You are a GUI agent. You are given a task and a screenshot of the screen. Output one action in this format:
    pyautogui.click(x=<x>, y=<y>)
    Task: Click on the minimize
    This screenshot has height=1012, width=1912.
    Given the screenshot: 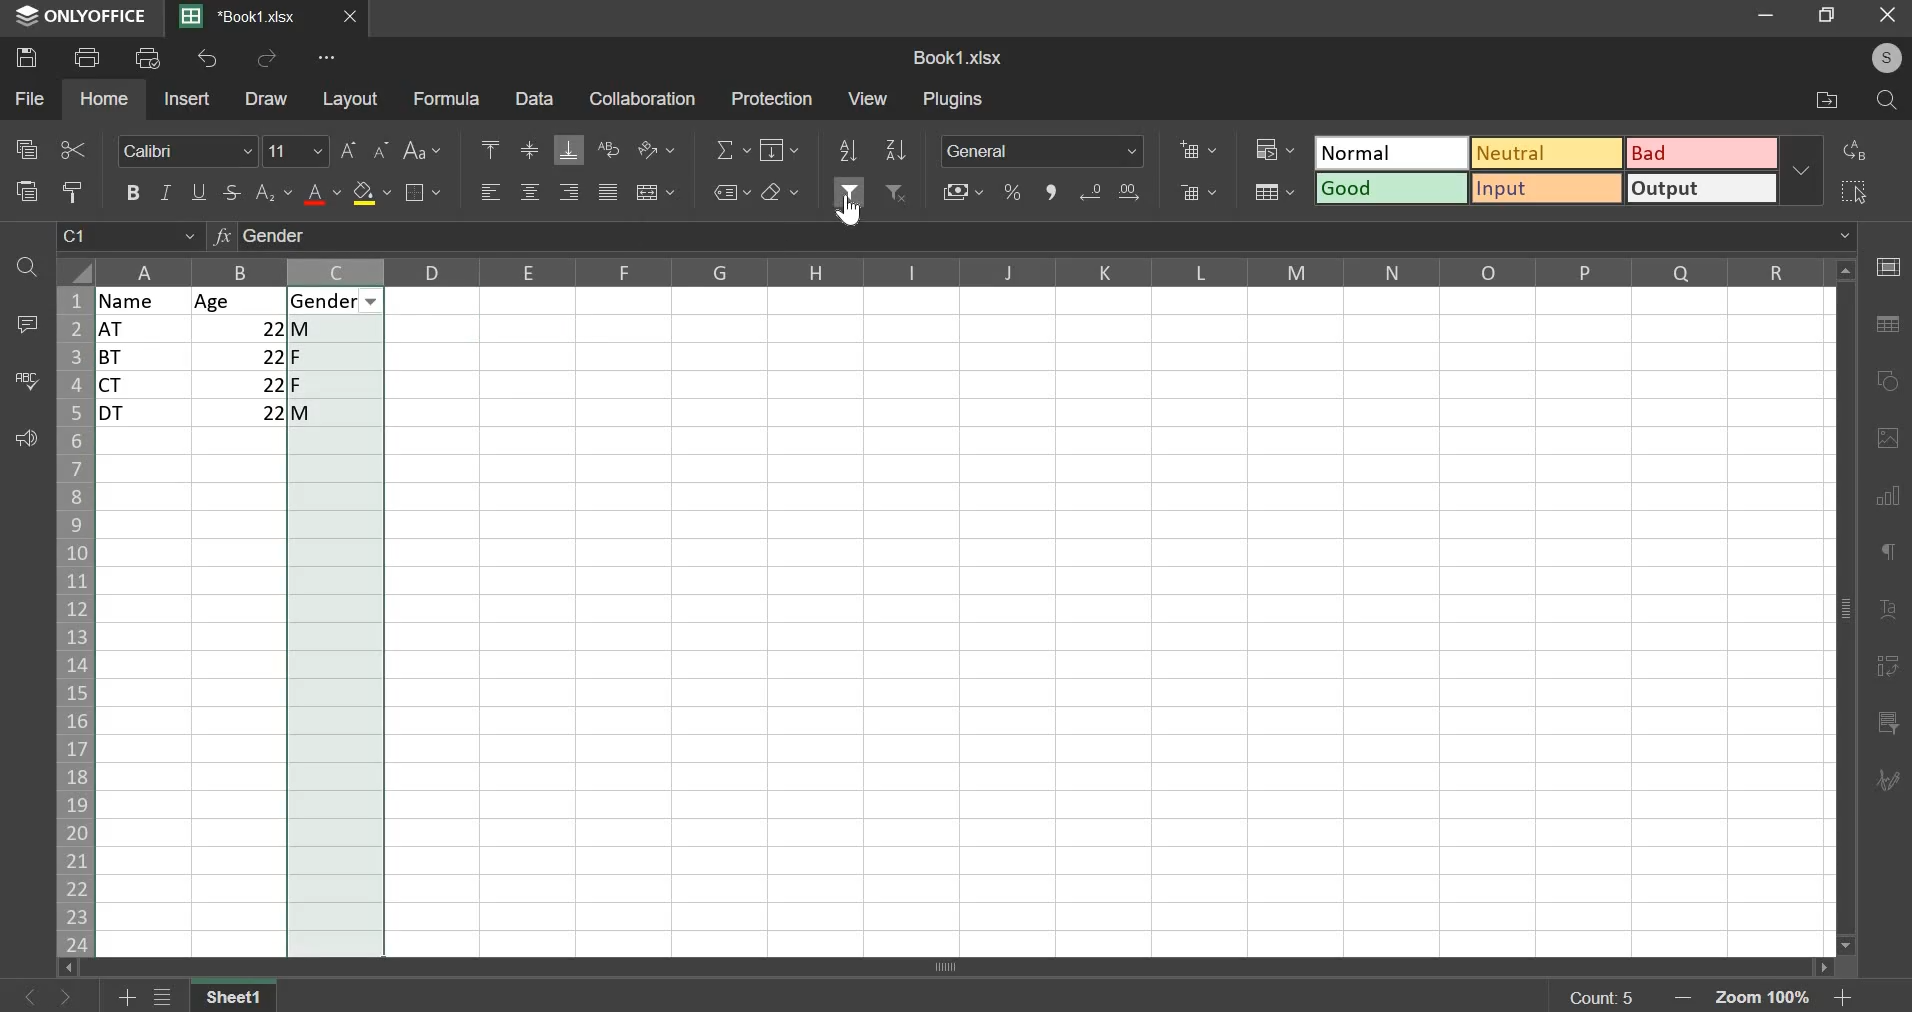 What is the action you would take?
    pyautogui.click(x=1770, y=18)
    